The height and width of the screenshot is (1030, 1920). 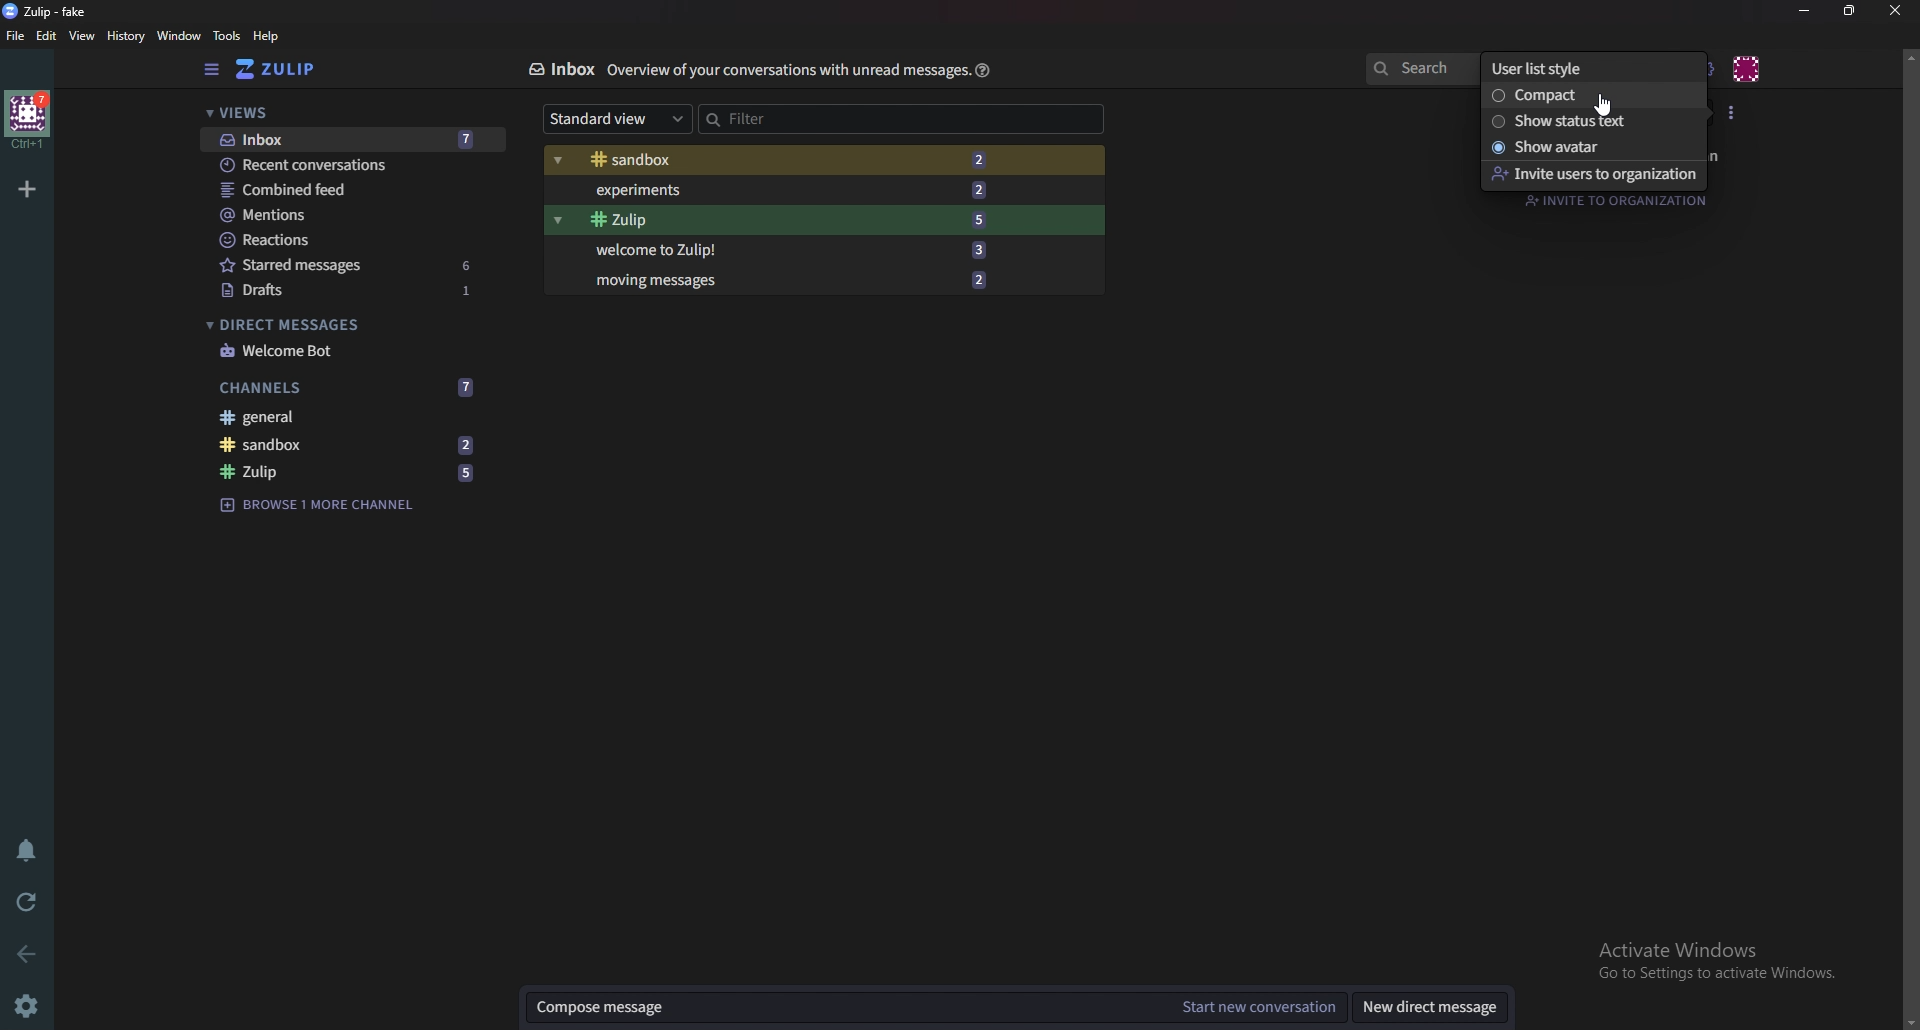 What do you see at coordinates (794, 160) in the screenshot?
I see `Sandbox` at bounding box center [794, 160].